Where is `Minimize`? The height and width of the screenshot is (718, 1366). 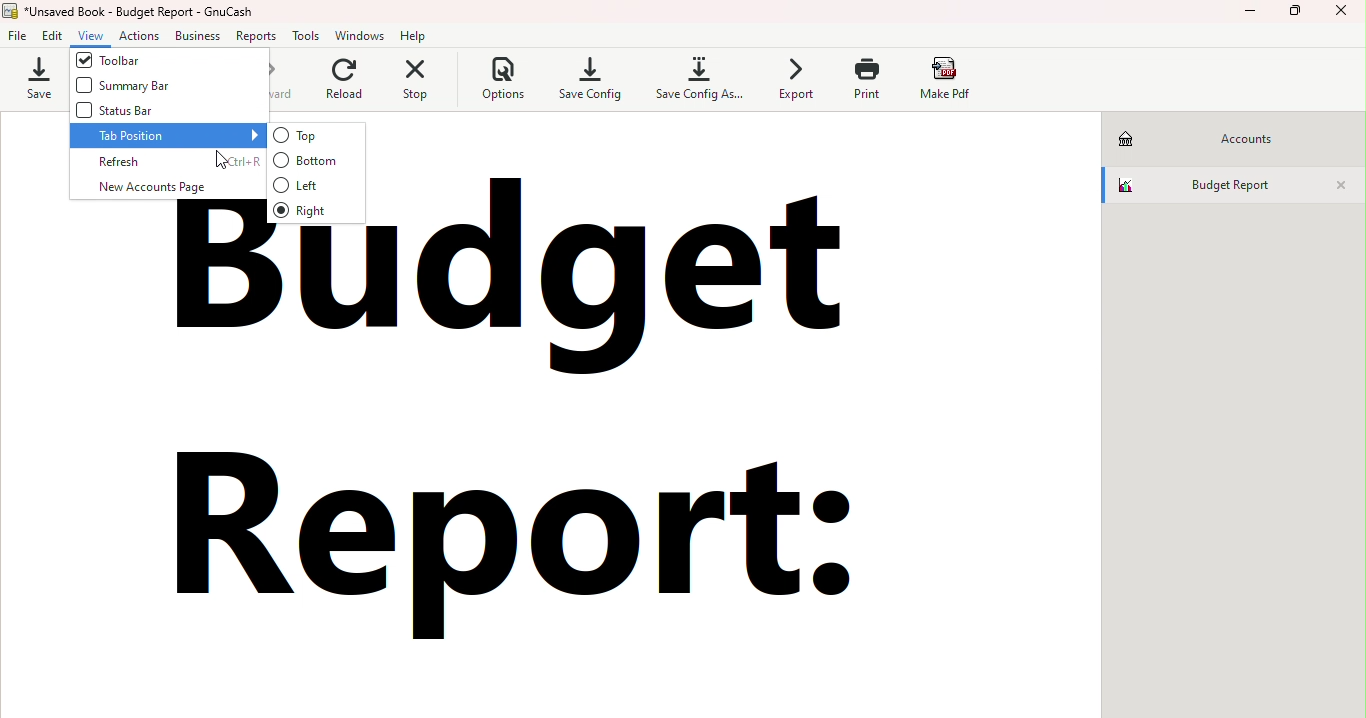
Minimize is located at coordinates (1251, 16).